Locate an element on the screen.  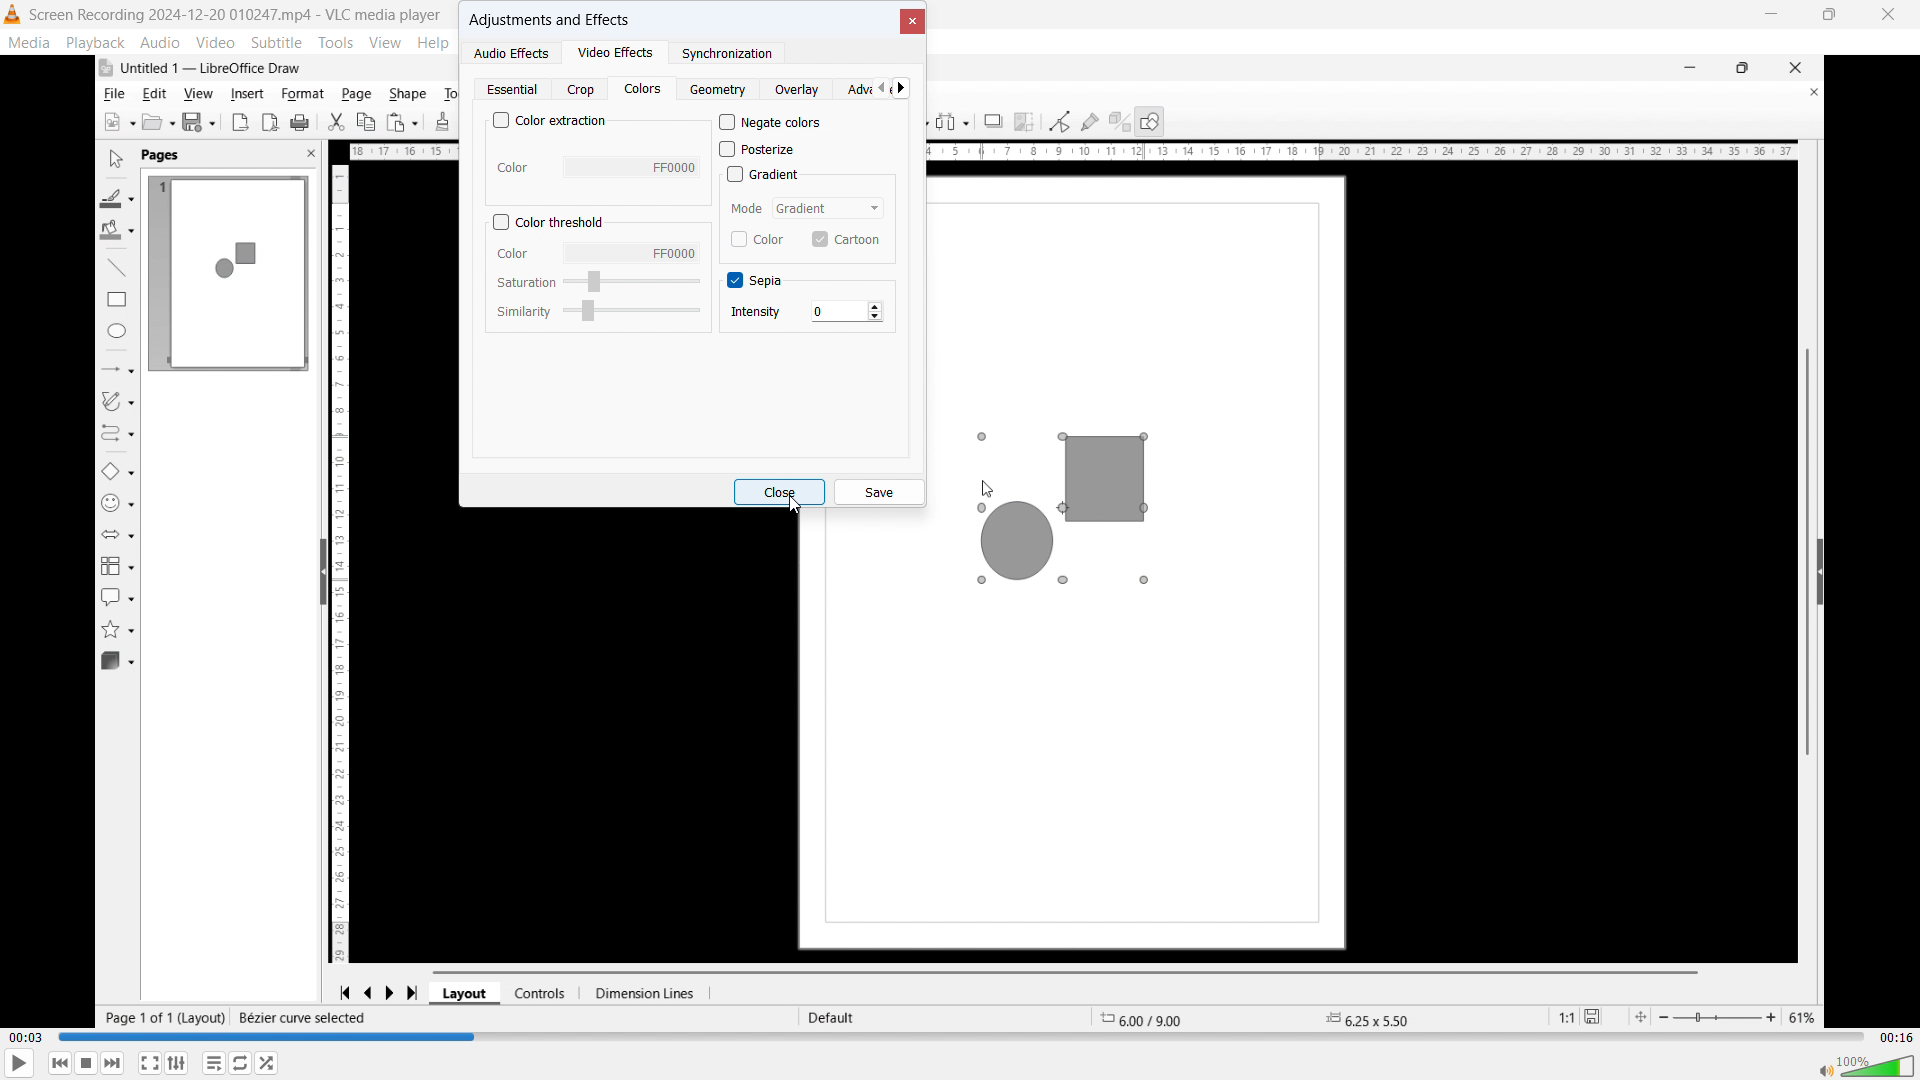
Backward or previous media  is located at coordinates (58, 1063).